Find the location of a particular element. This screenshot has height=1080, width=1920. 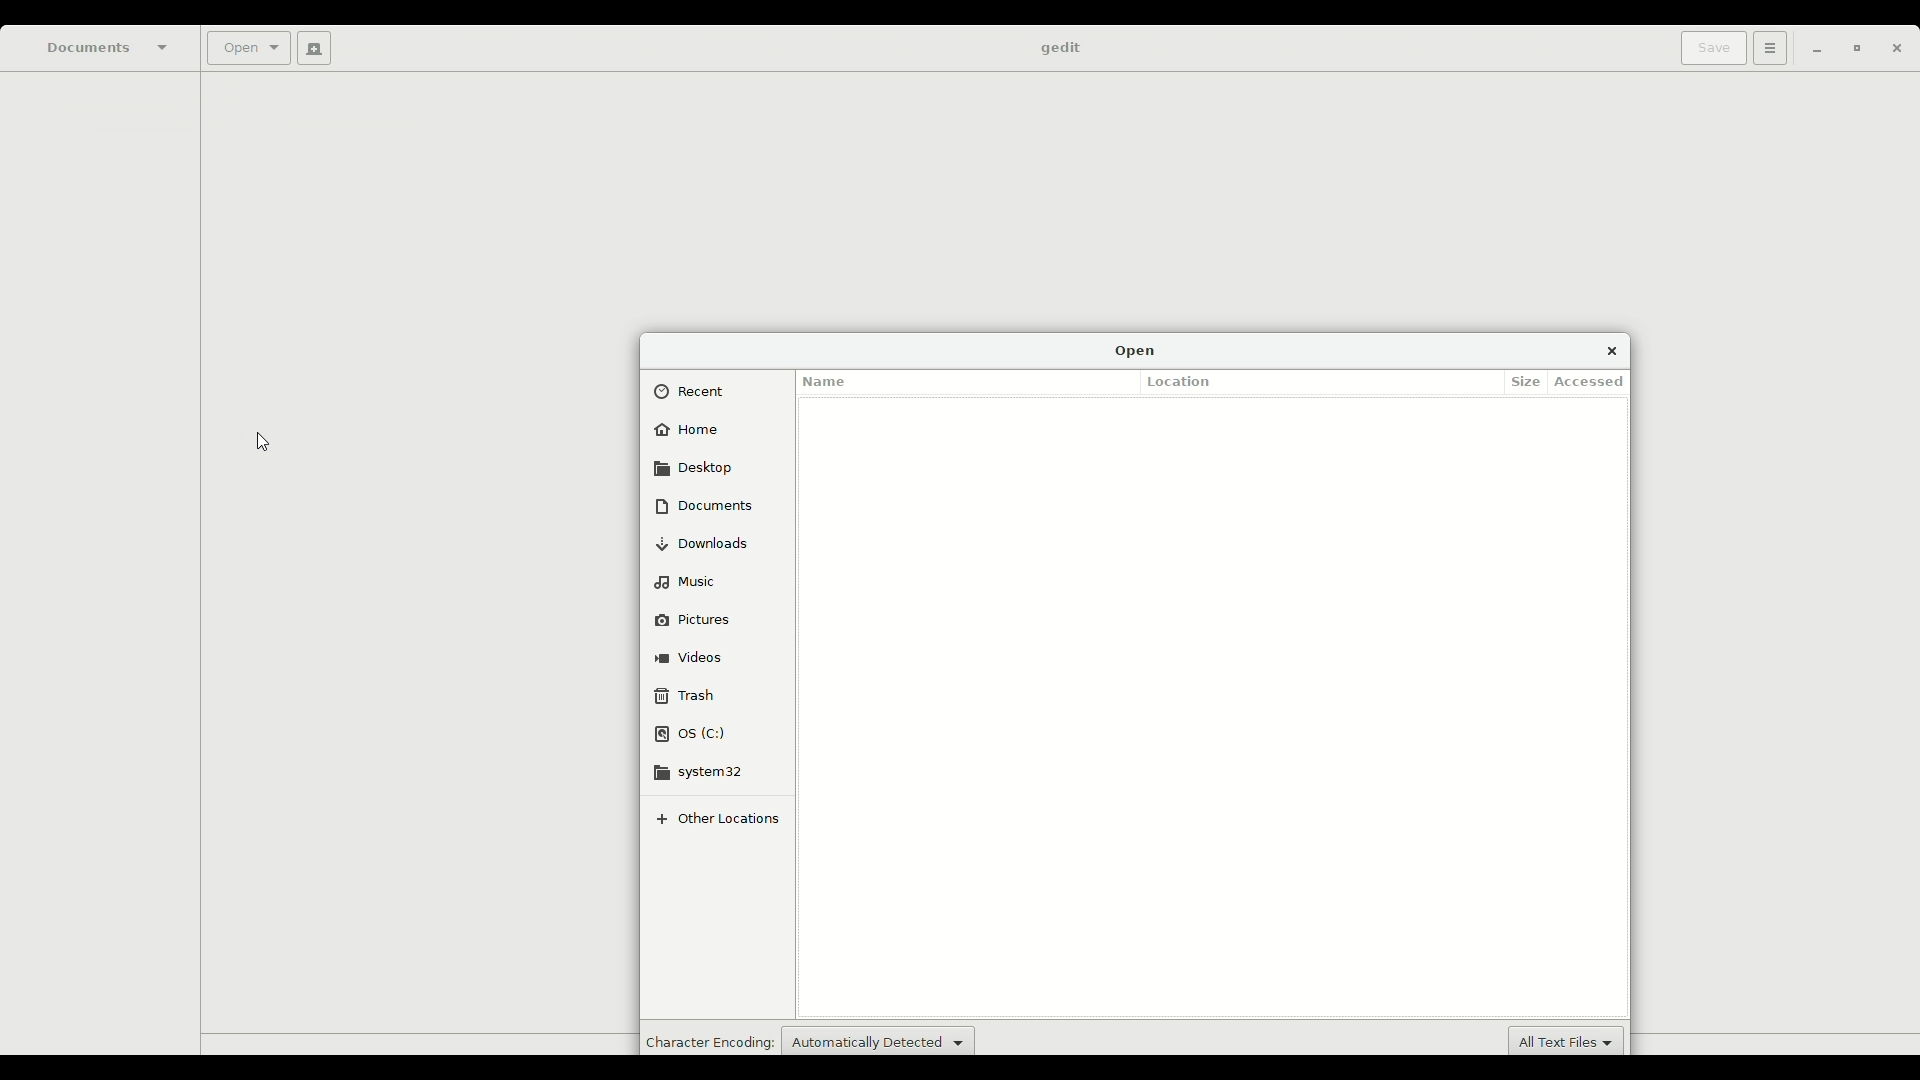

Name is located at coordinates (828, 377).